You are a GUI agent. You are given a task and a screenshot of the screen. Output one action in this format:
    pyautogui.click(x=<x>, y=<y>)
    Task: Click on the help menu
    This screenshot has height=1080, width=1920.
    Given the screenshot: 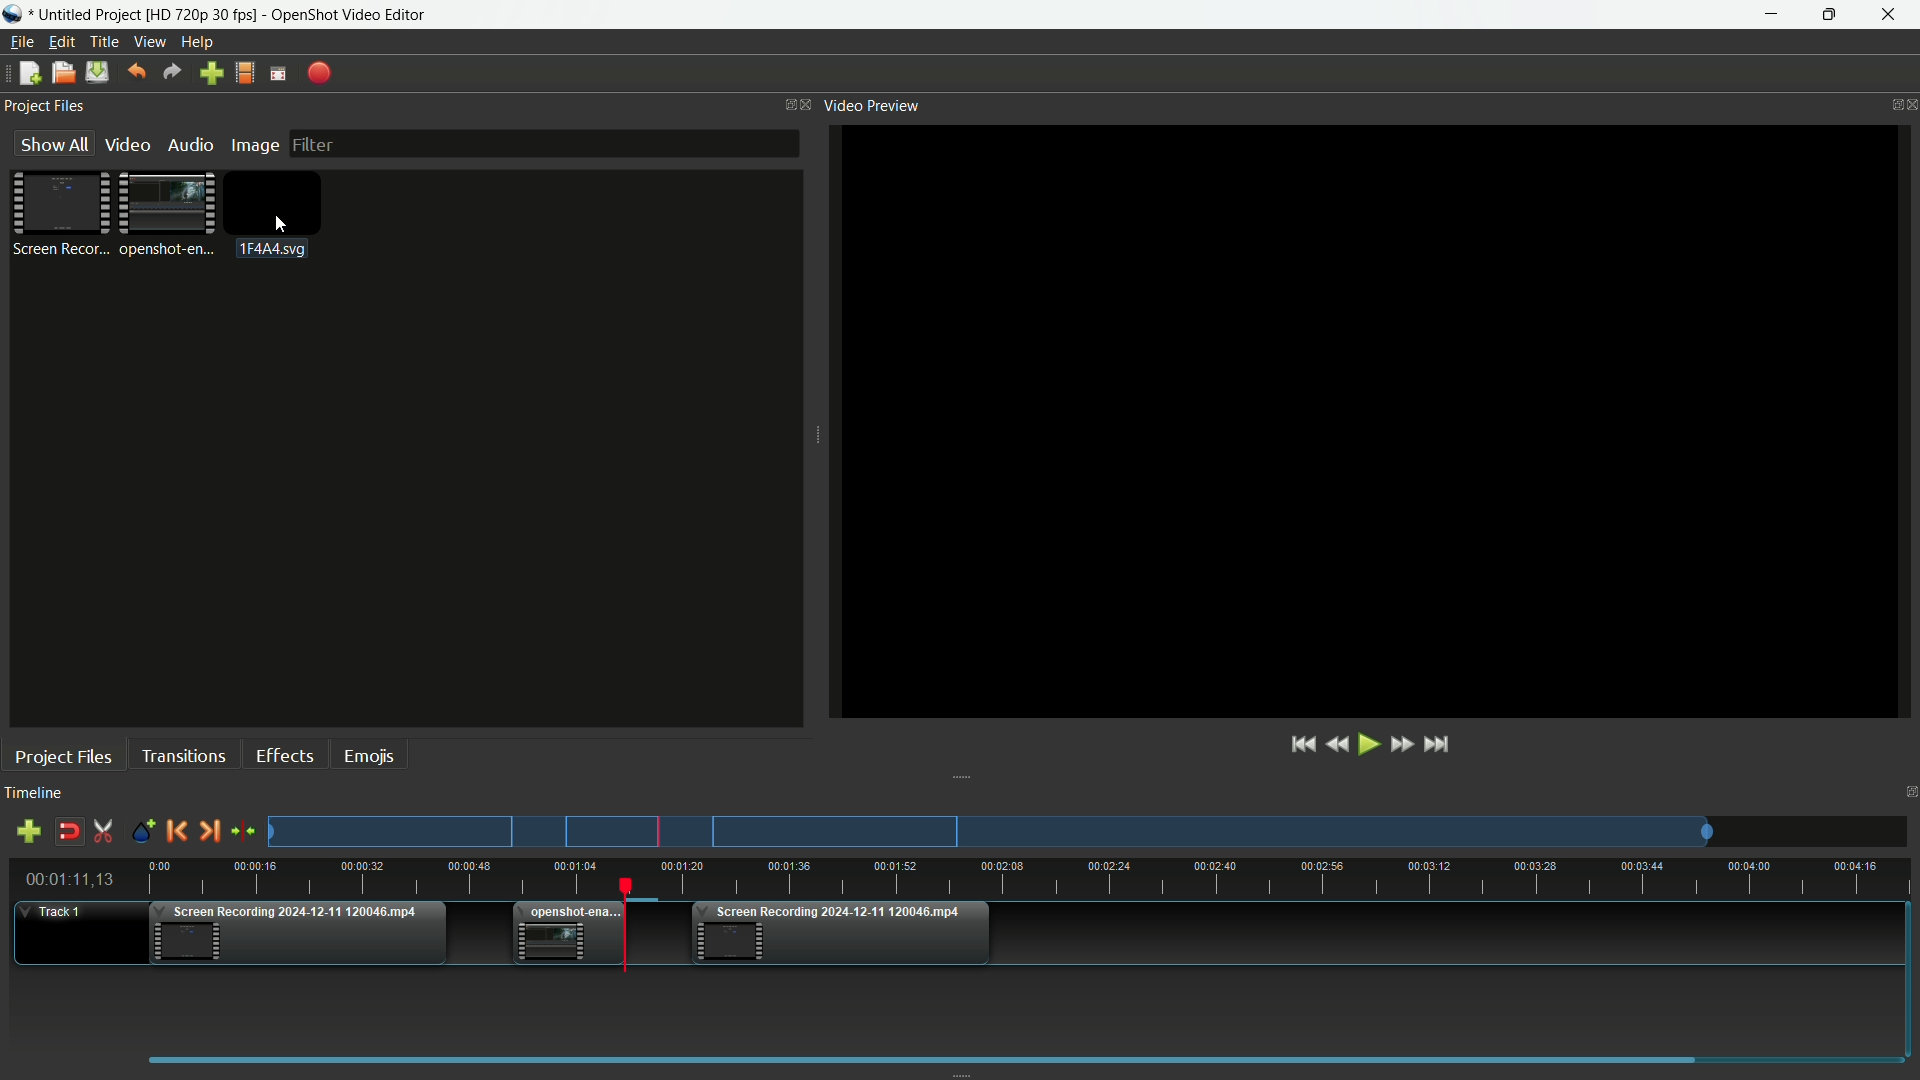 What is the action you would take?
    pyautogui.click(x=199, y=43)
    